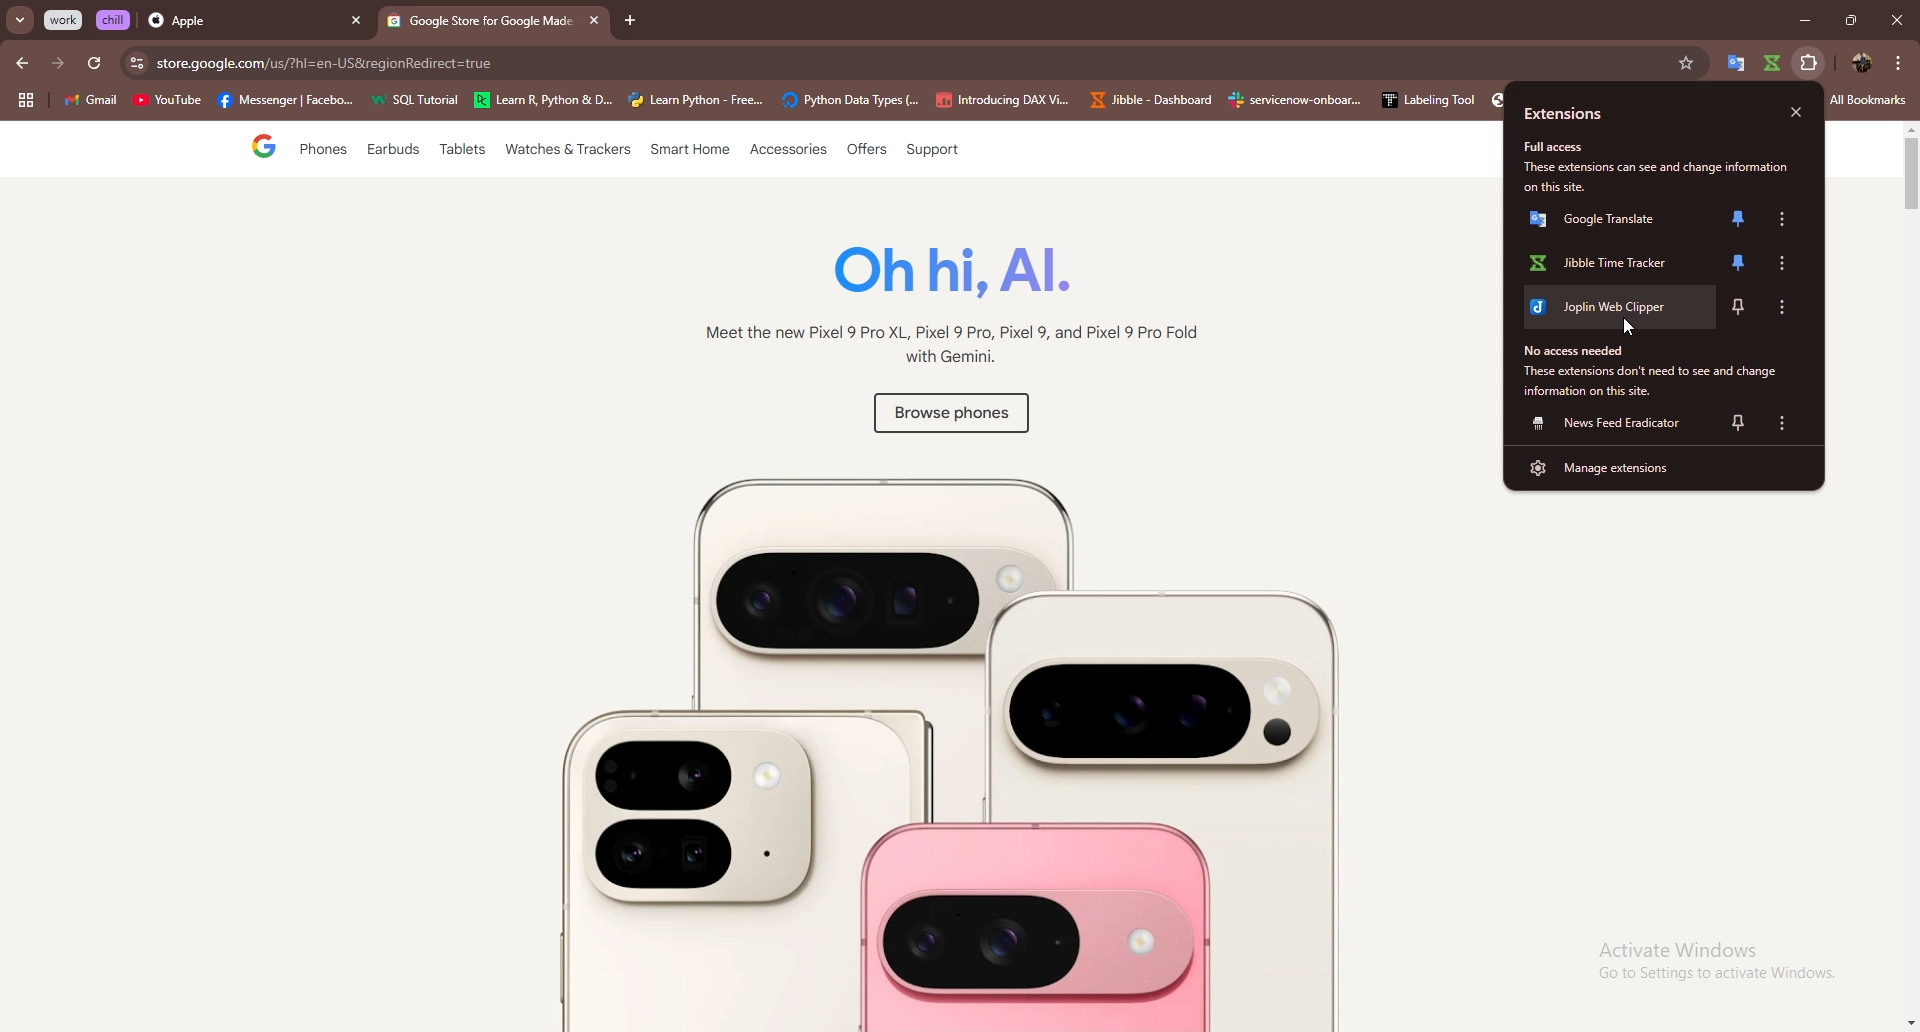 This screenshot has height=1032, width=1920. Describe the element at coordinates (1737, 264) in the screenshot. I see `unpin/pin` at that location.